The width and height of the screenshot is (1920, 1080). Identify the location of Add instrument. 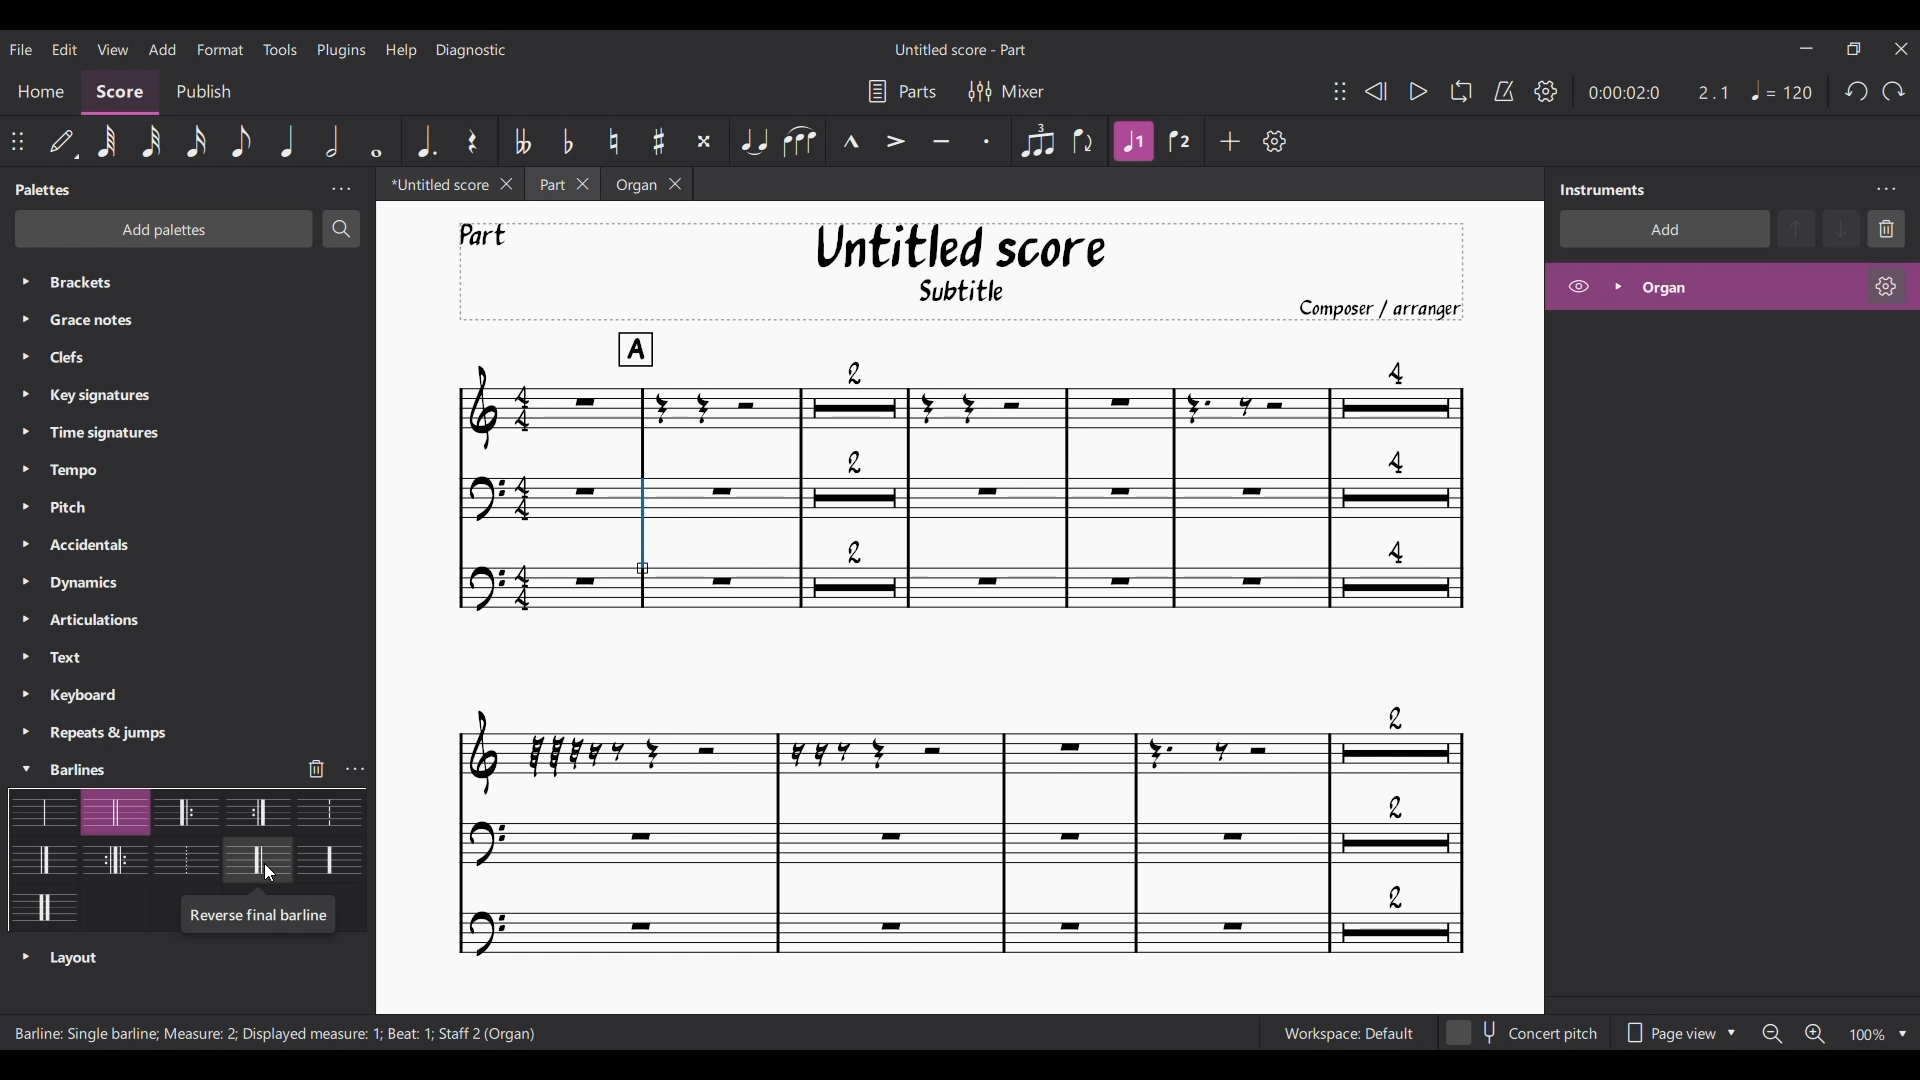
(1664, 228).